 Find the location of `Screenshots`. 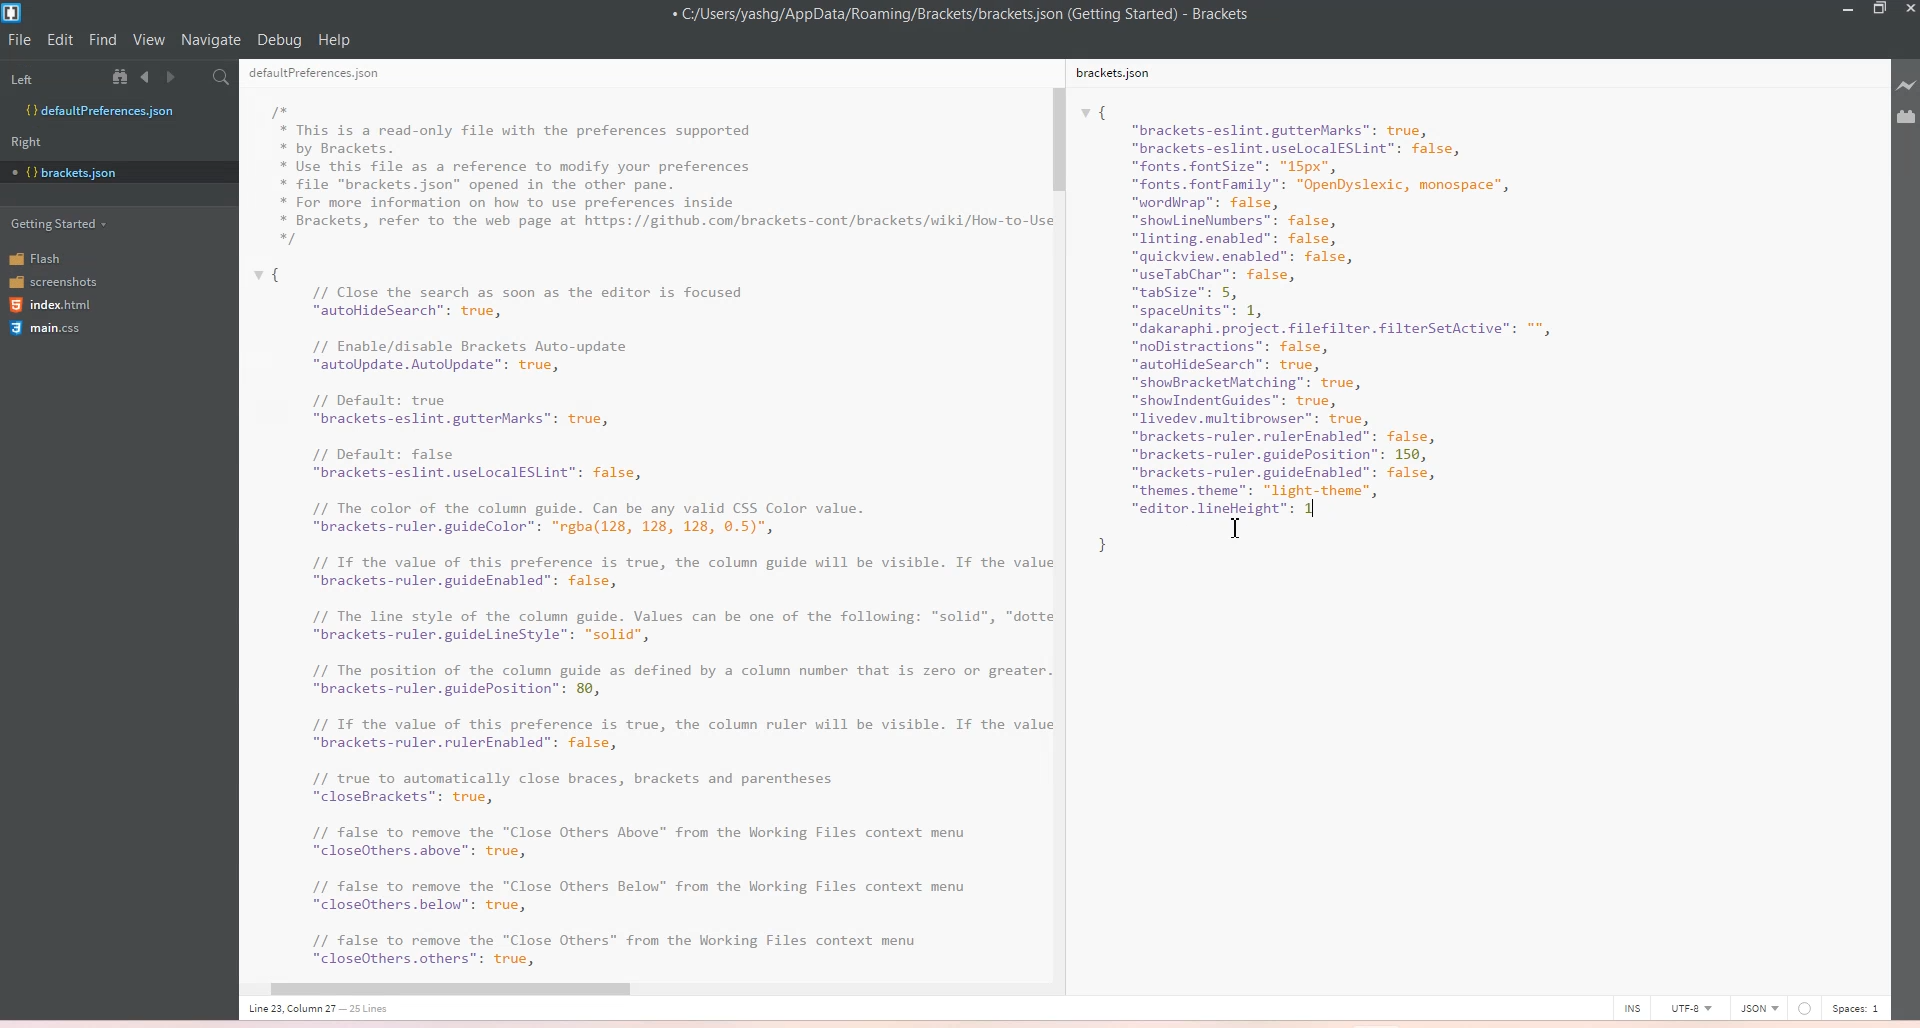

Screenshots is located at coordinates (53, 280).